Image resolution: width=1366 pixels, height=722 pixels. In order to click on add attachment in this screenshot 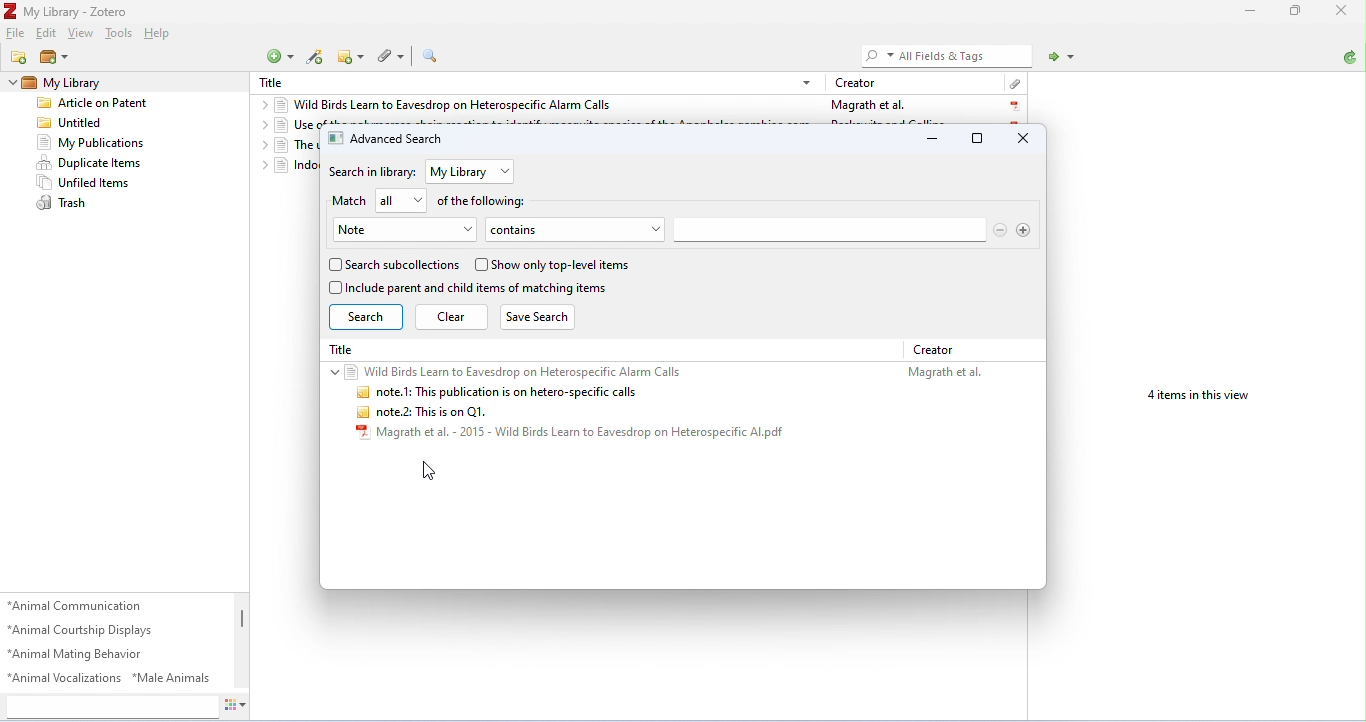, I will do `click(392, 57)`.